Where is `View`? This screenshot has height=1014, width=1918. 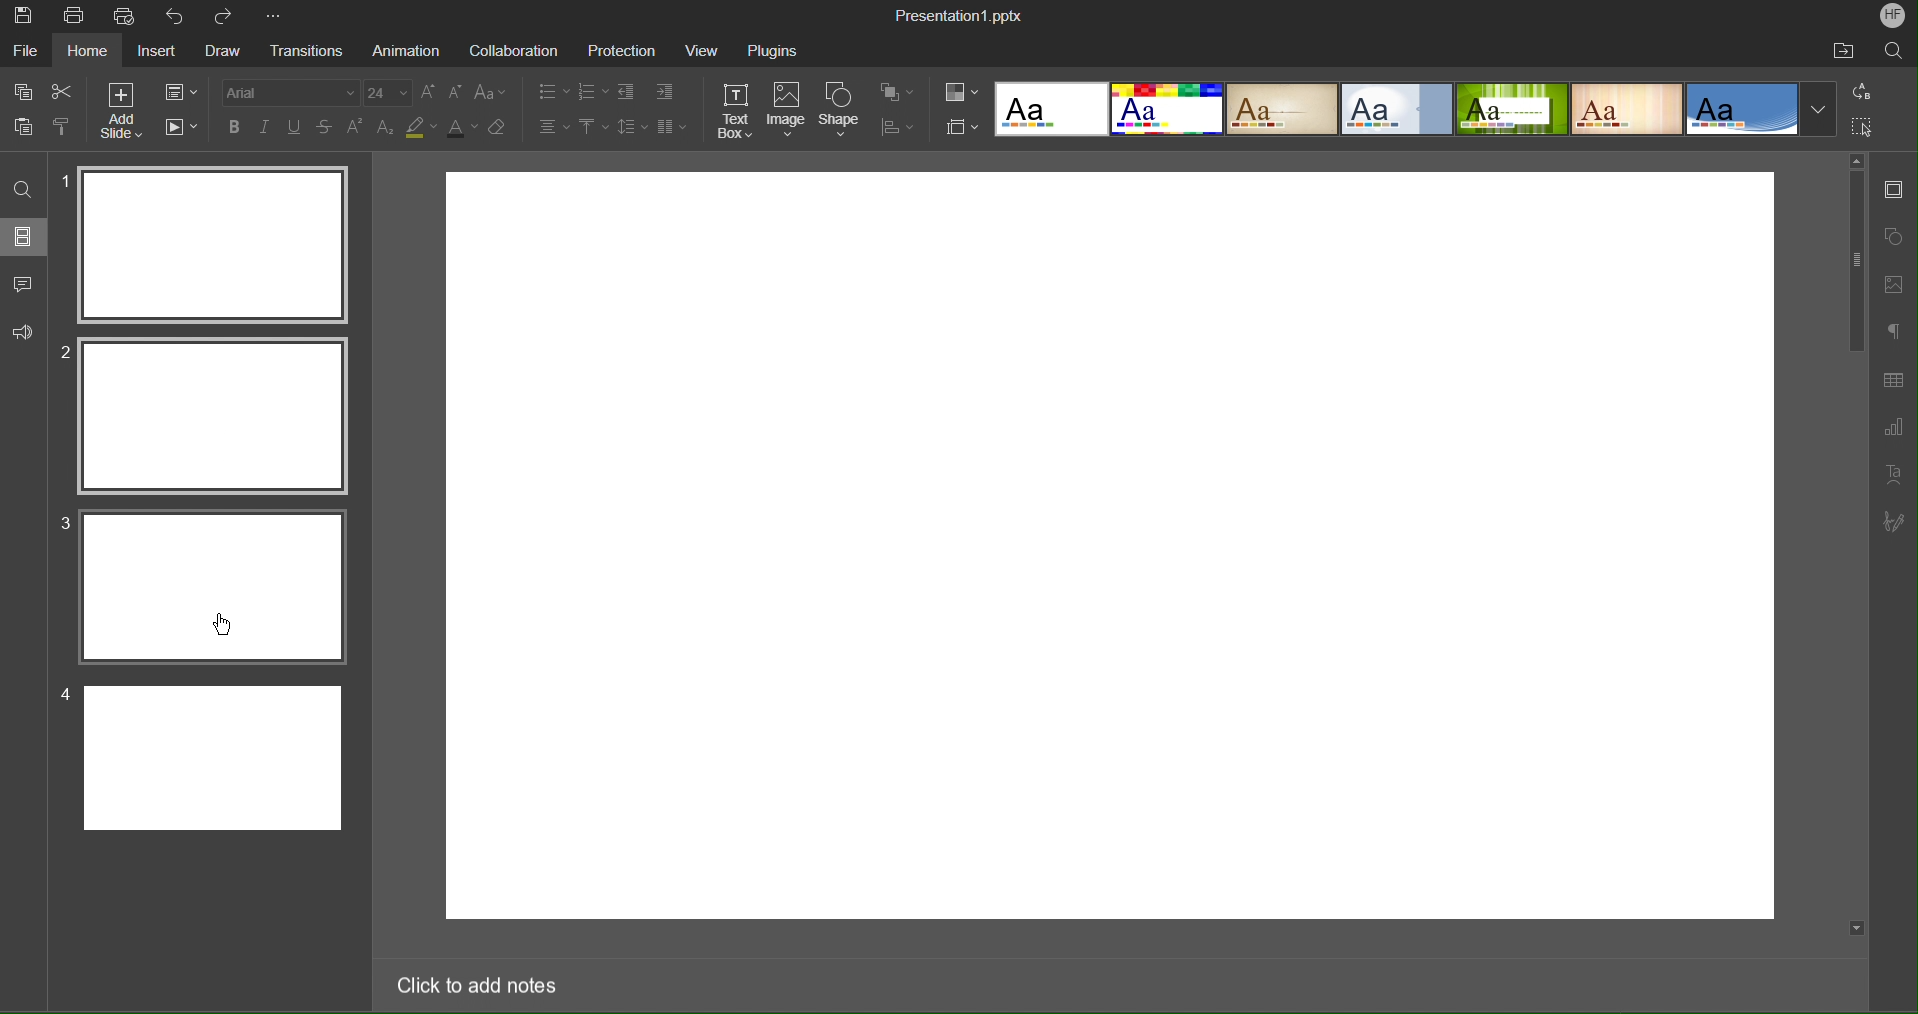 View is located at coordinates (701, 50).